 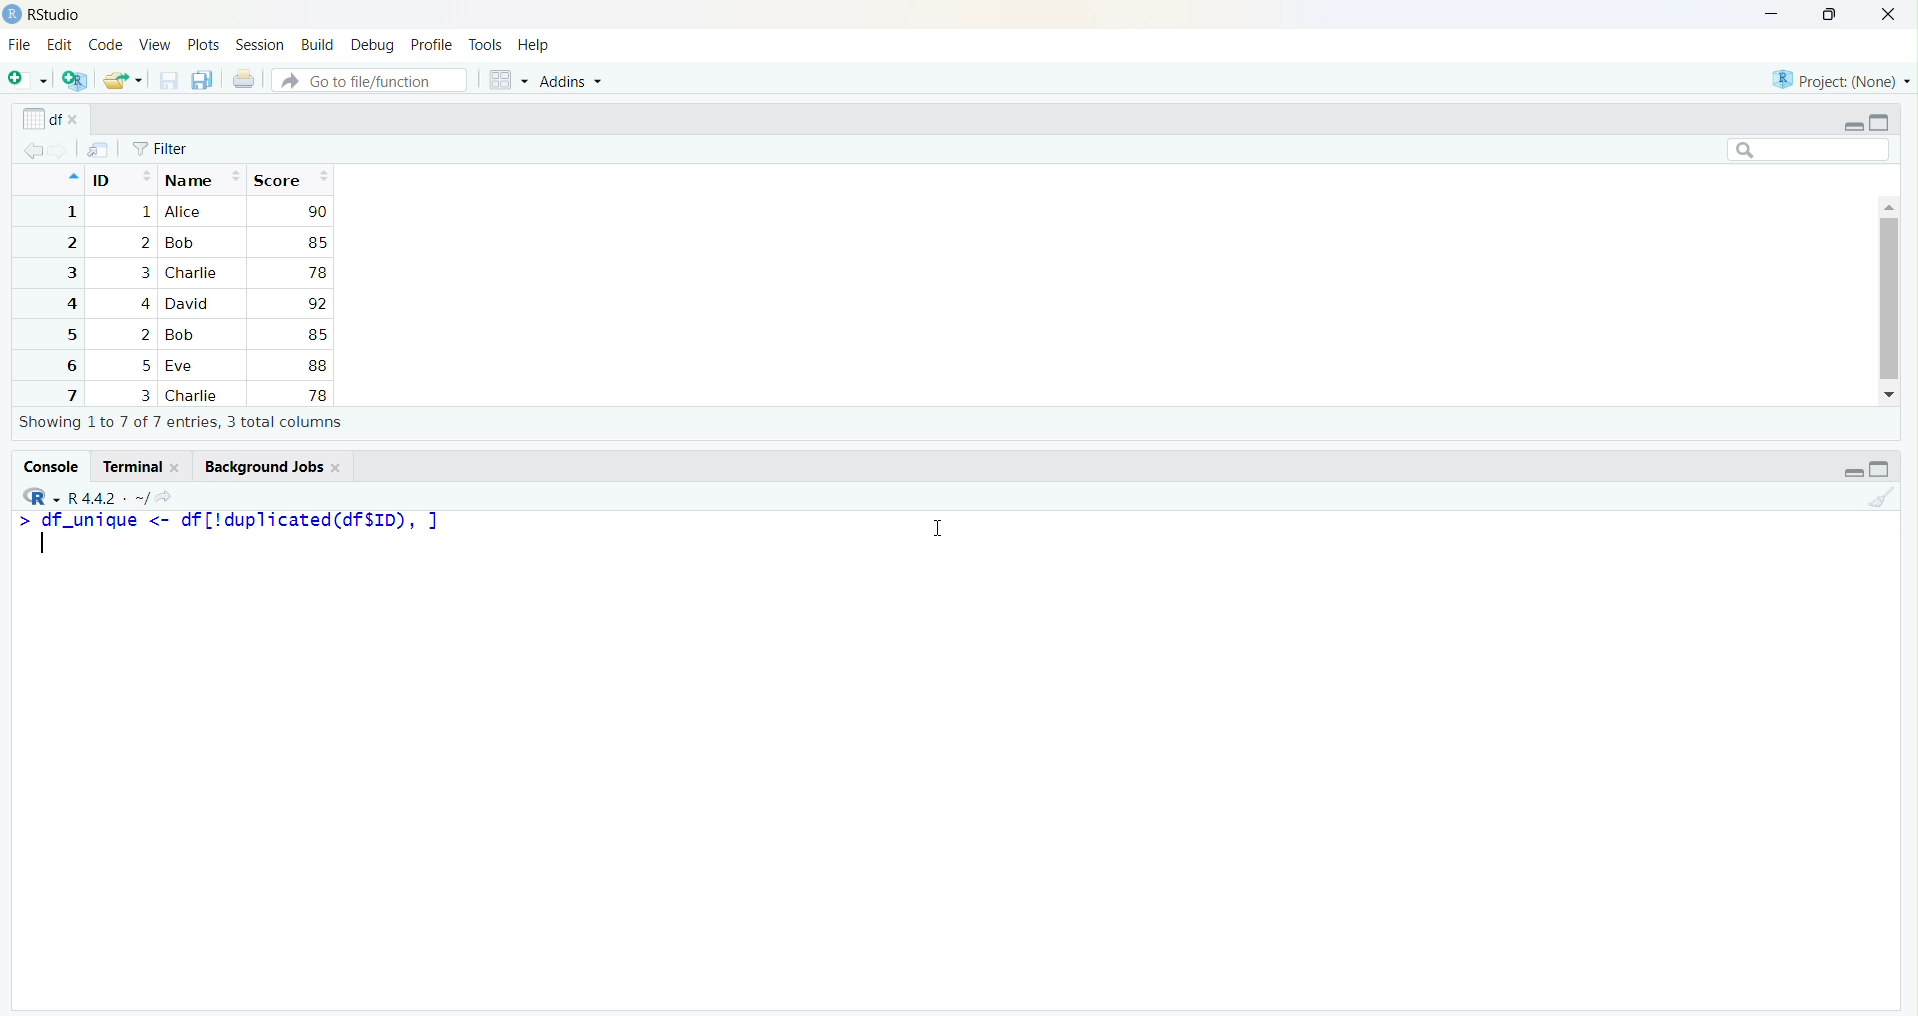 I want to click on RStudio menu, so click(x=41, y=497).